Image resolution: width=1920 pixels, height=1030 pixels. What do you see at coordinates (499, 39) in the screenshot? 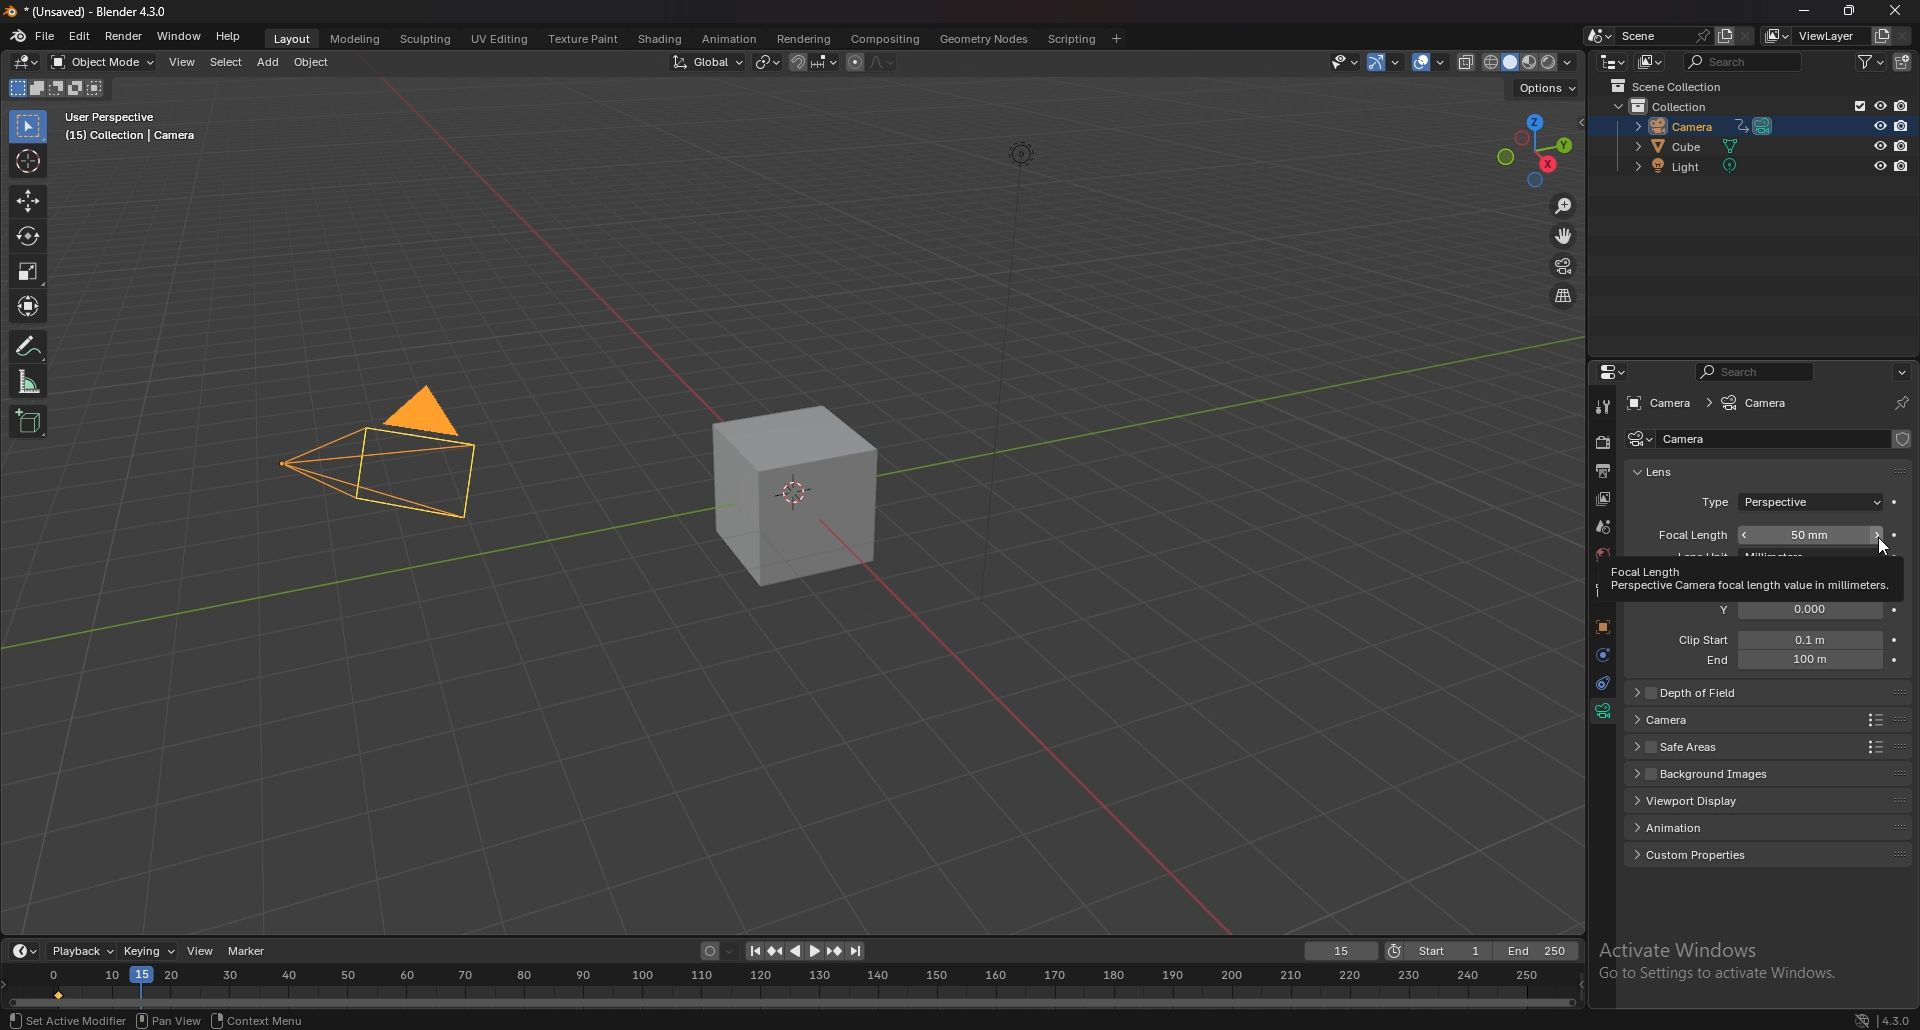
I see `uv editing` at bounding box center [499, 39].